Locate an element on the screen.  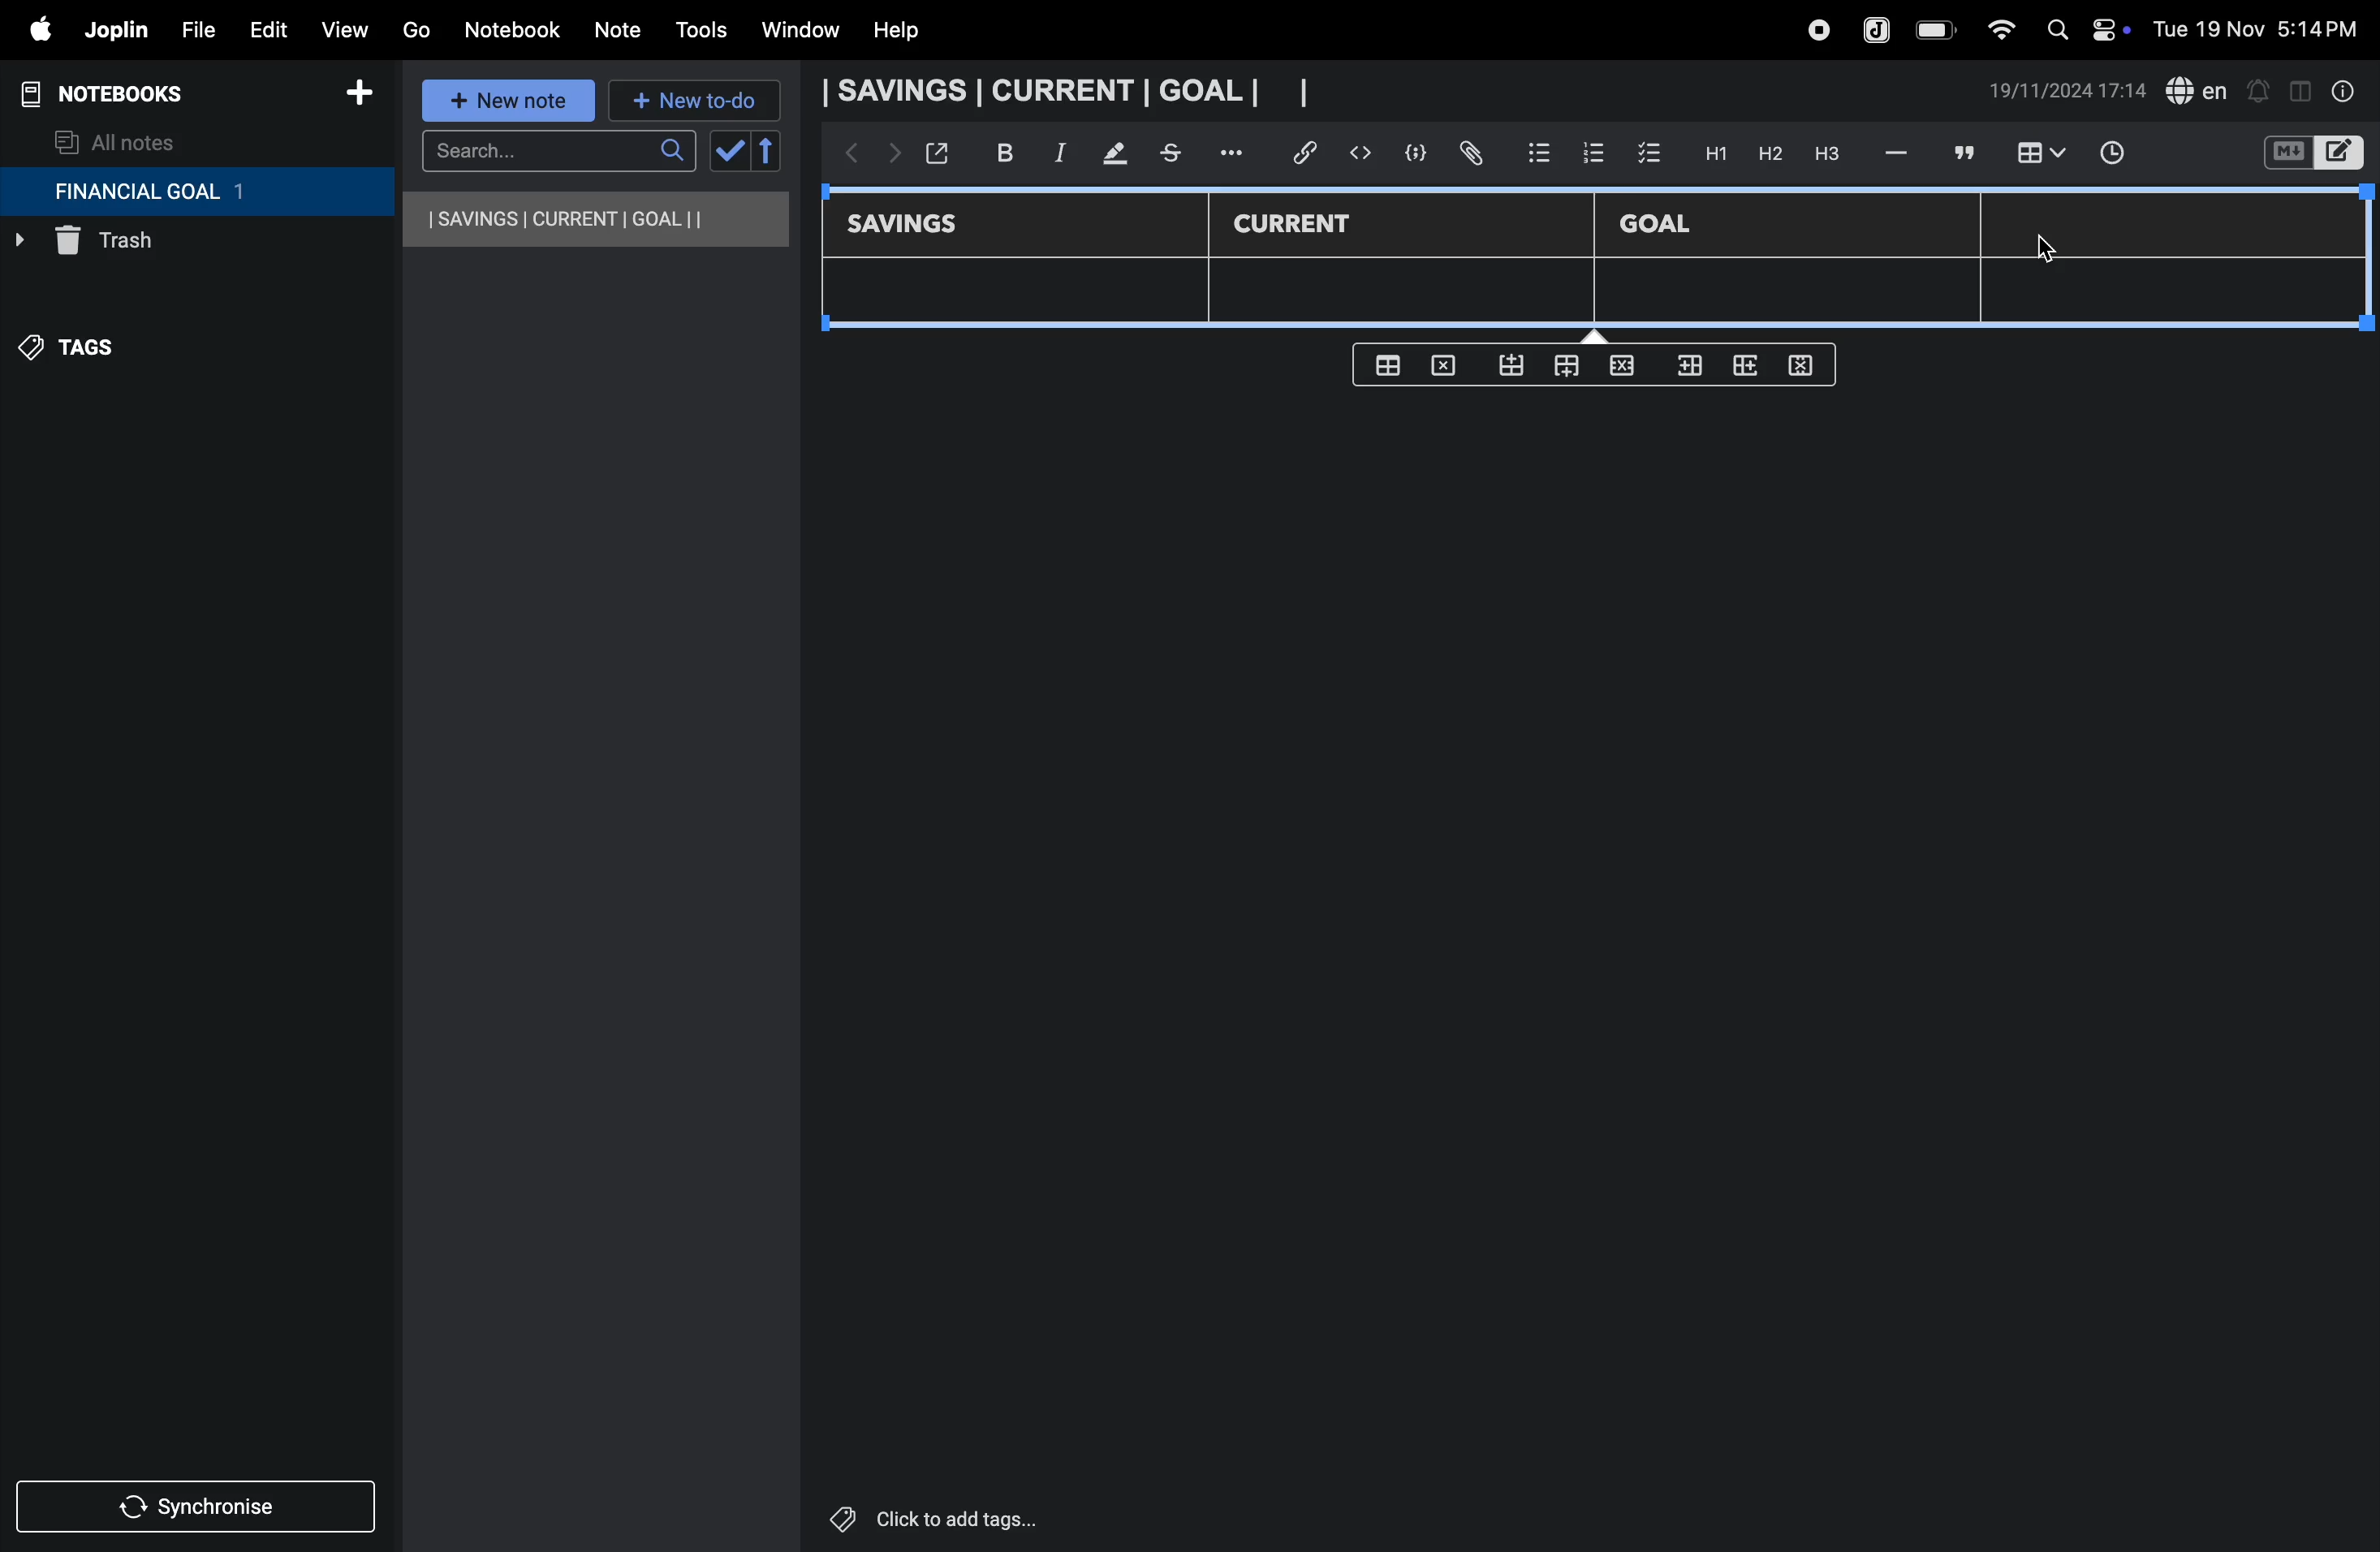
notebooks is located at coordinates (120, 94).